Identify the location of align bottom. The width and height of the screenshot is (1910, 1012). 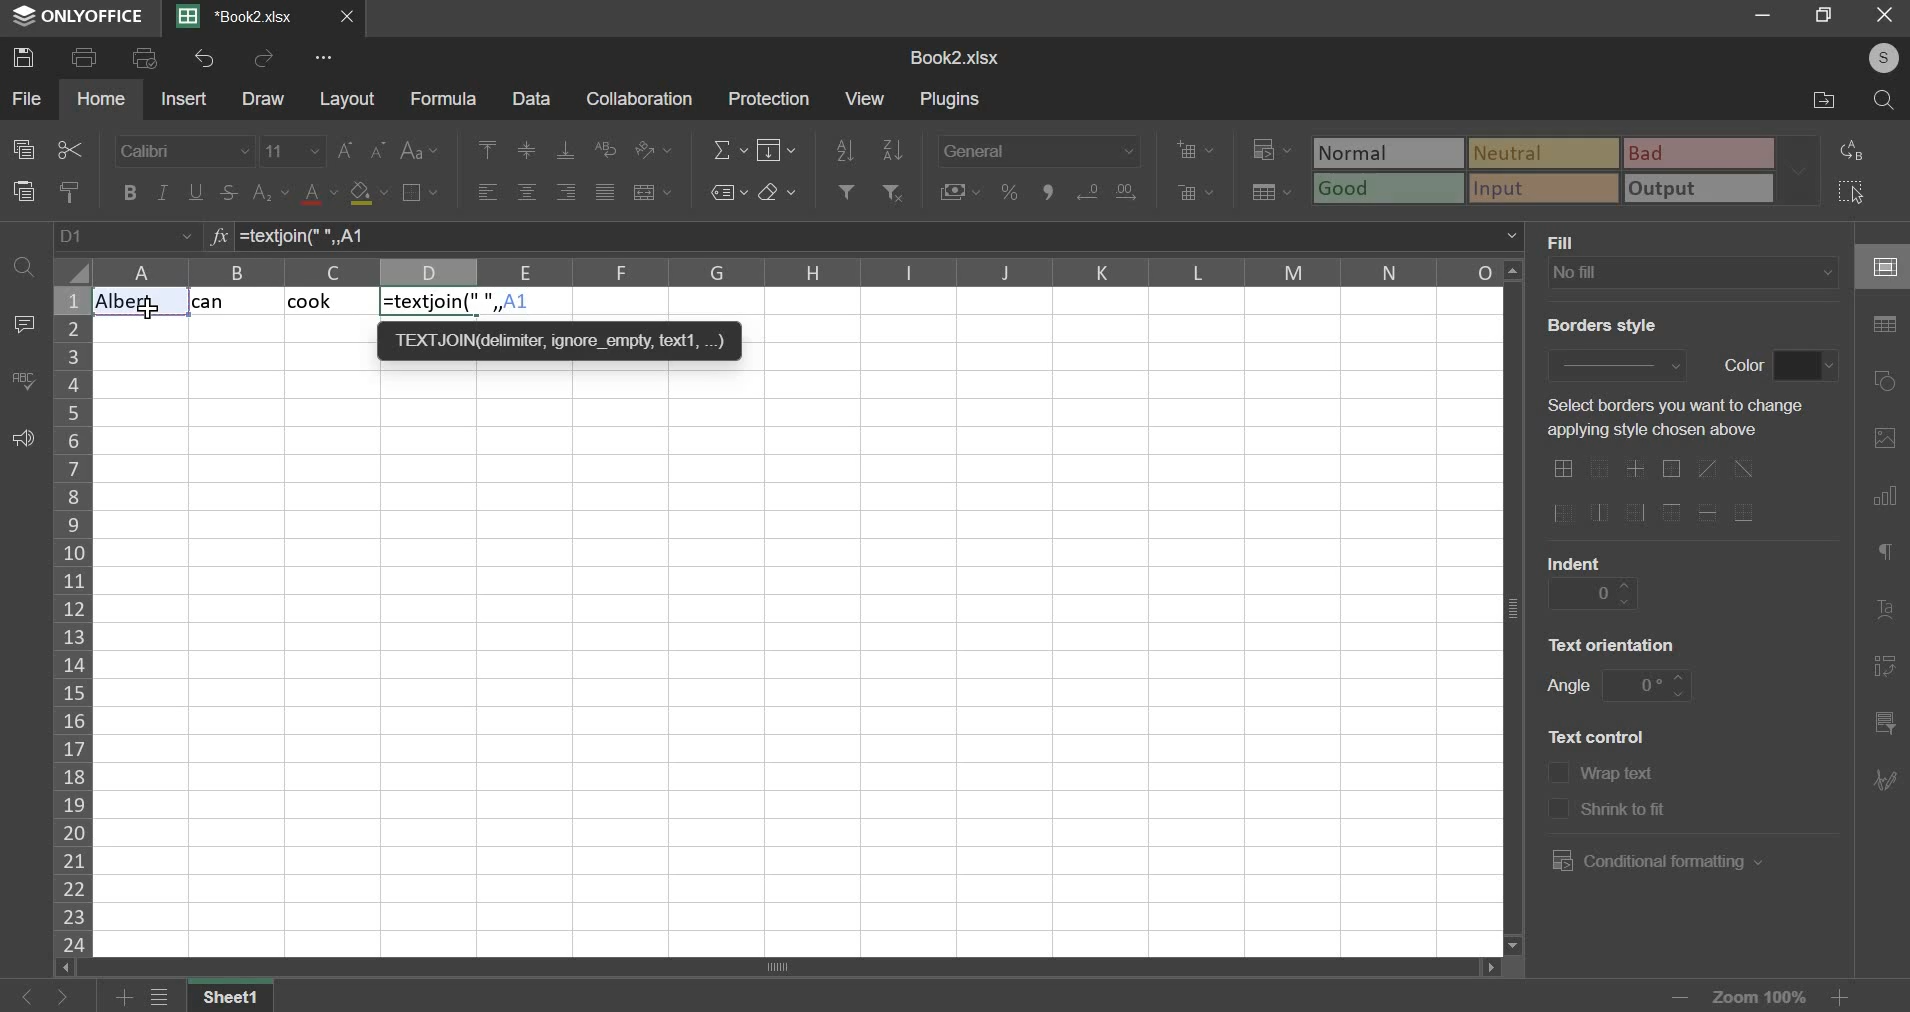
(566, 150).